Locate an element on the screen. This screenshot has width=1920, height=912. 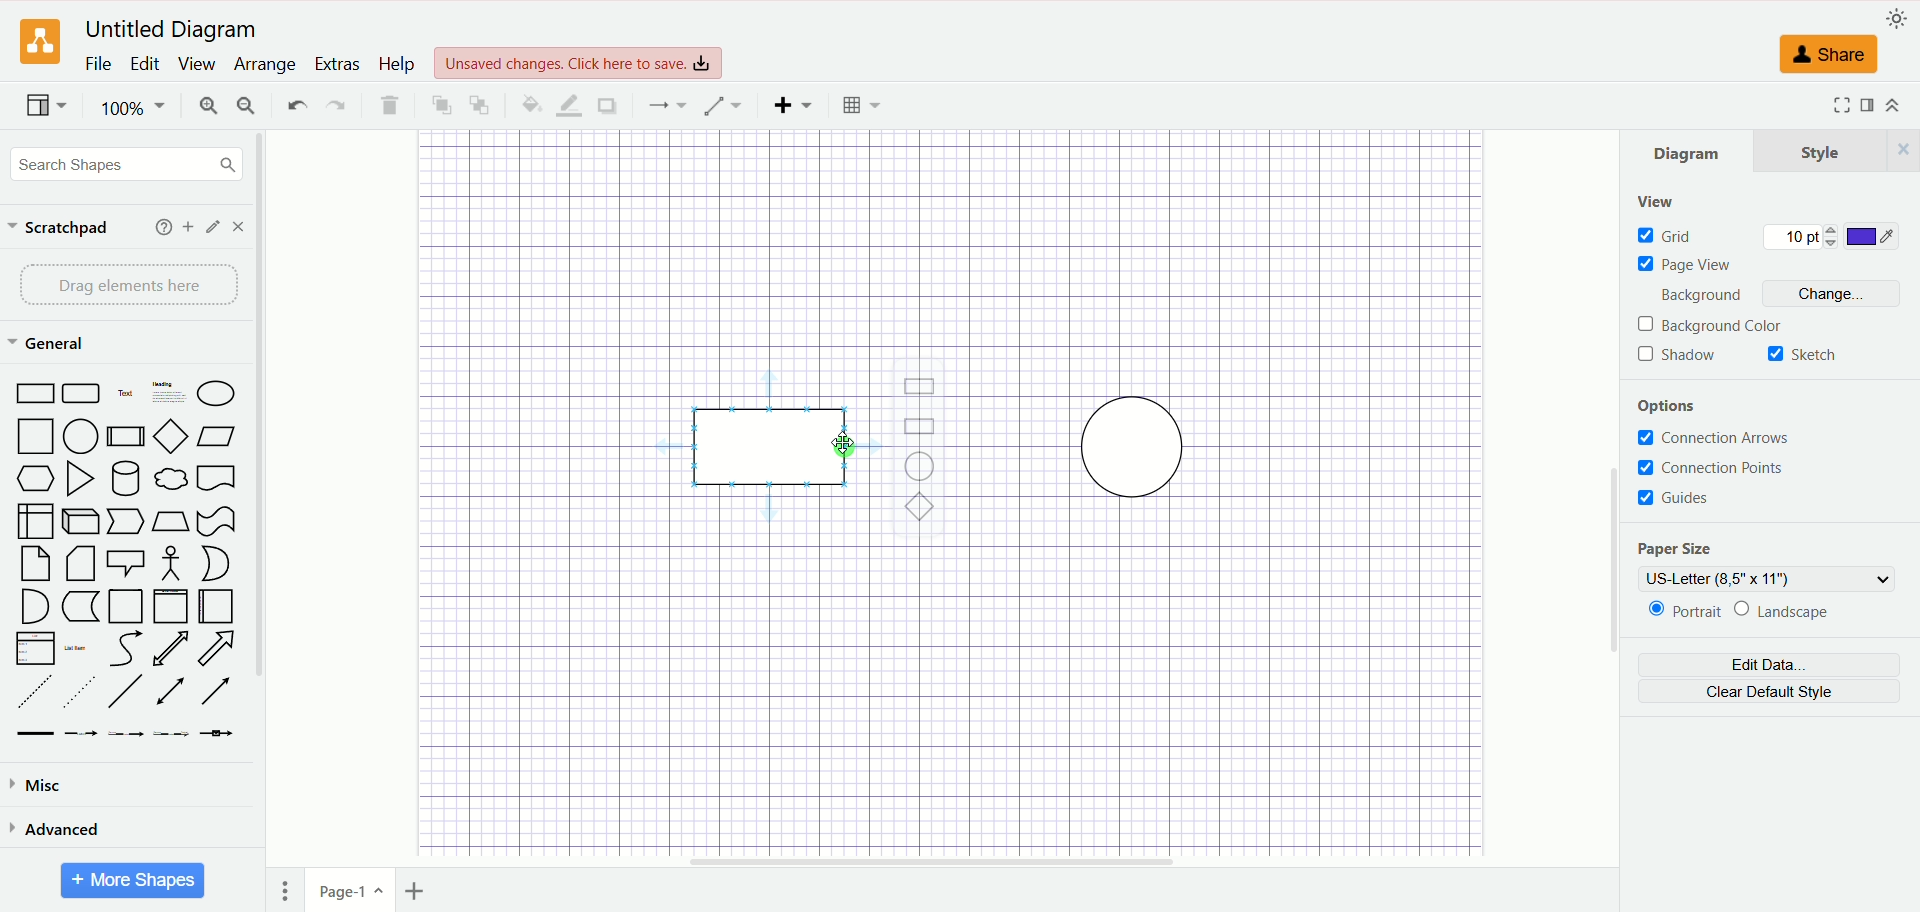
Sparsely Dotted Line is located at coordinates (80, 691).